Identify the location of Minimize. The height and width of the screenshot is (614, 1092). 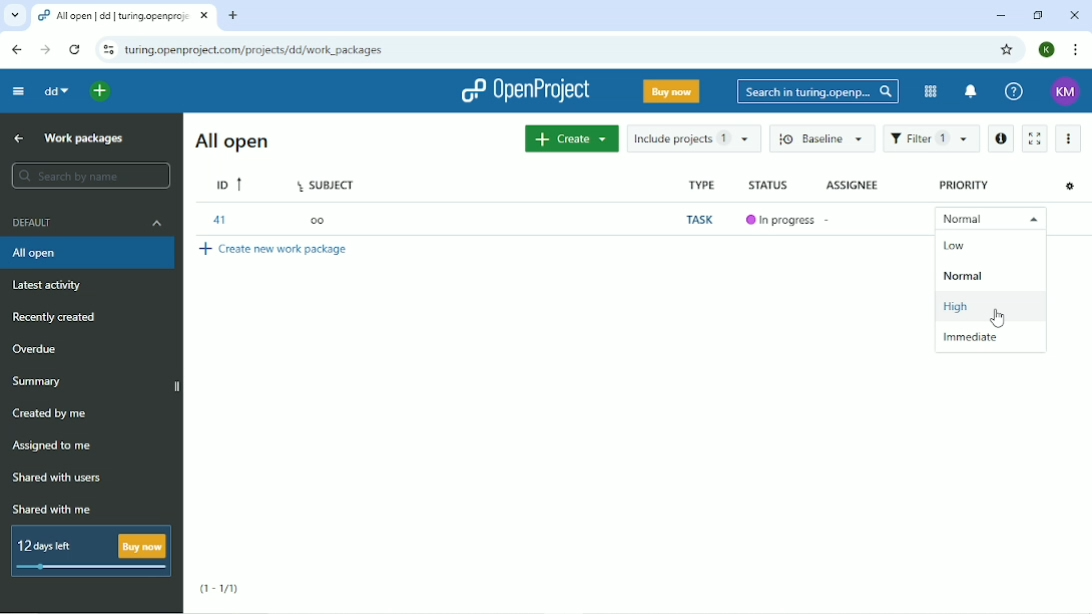
(1001, 16).